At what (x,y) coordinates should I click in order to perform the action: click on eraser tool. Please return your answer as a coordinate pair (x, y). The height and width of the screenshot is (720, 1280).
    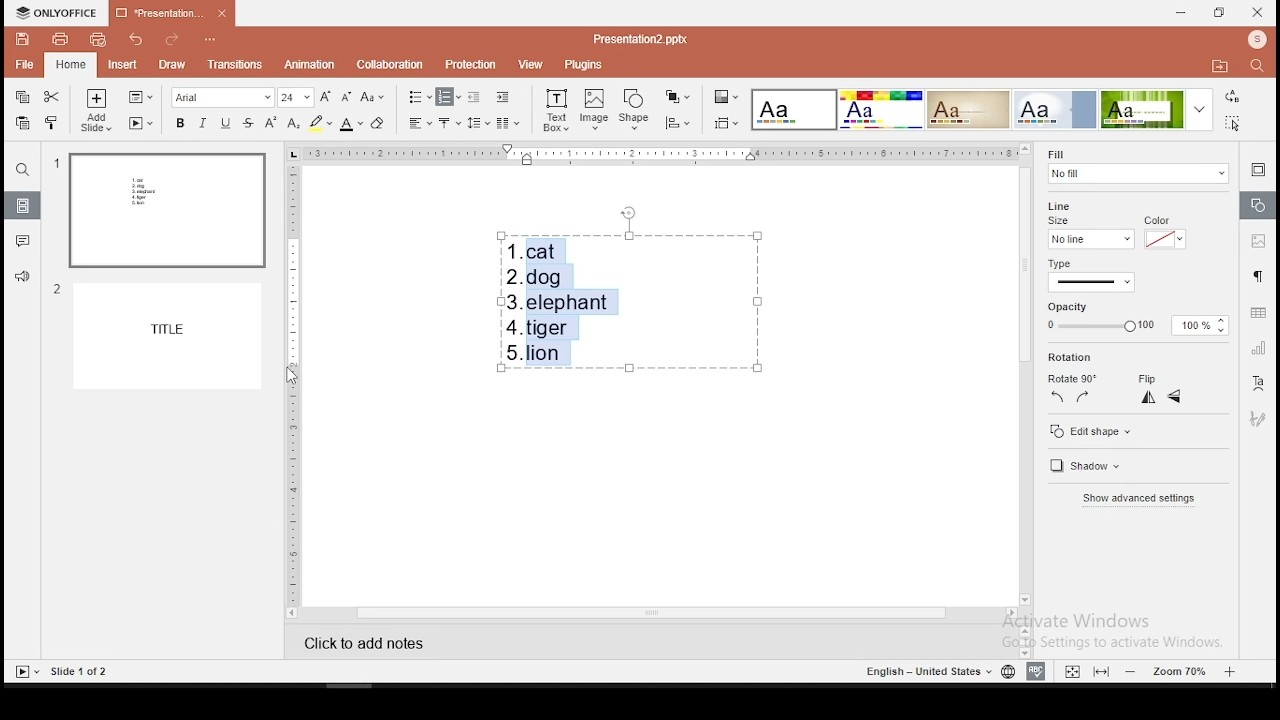
    Looking at the image, I should click on (378, 125).